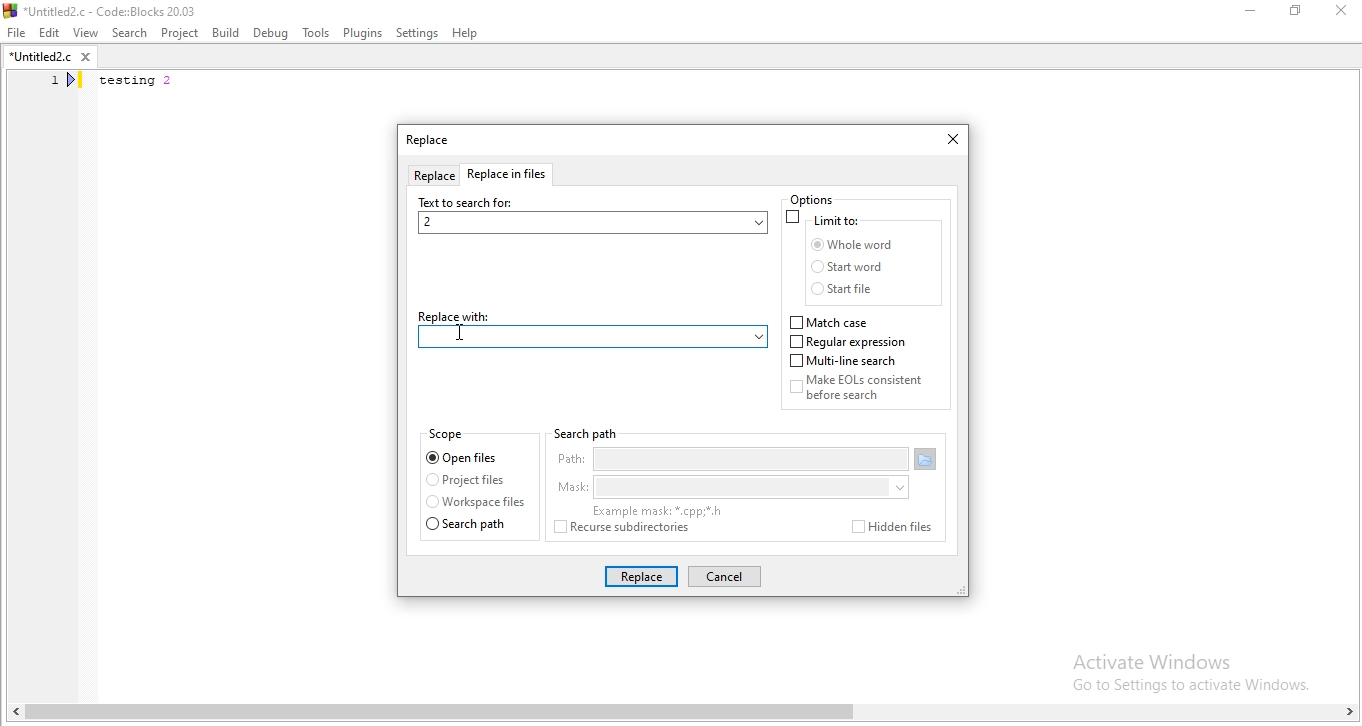 Image resolution: width=1362 pixels, height=726 pixels. What do you see at coordinates (181, 32) in the screenshot?
I see `Project ` at bounding box center [181, 32].